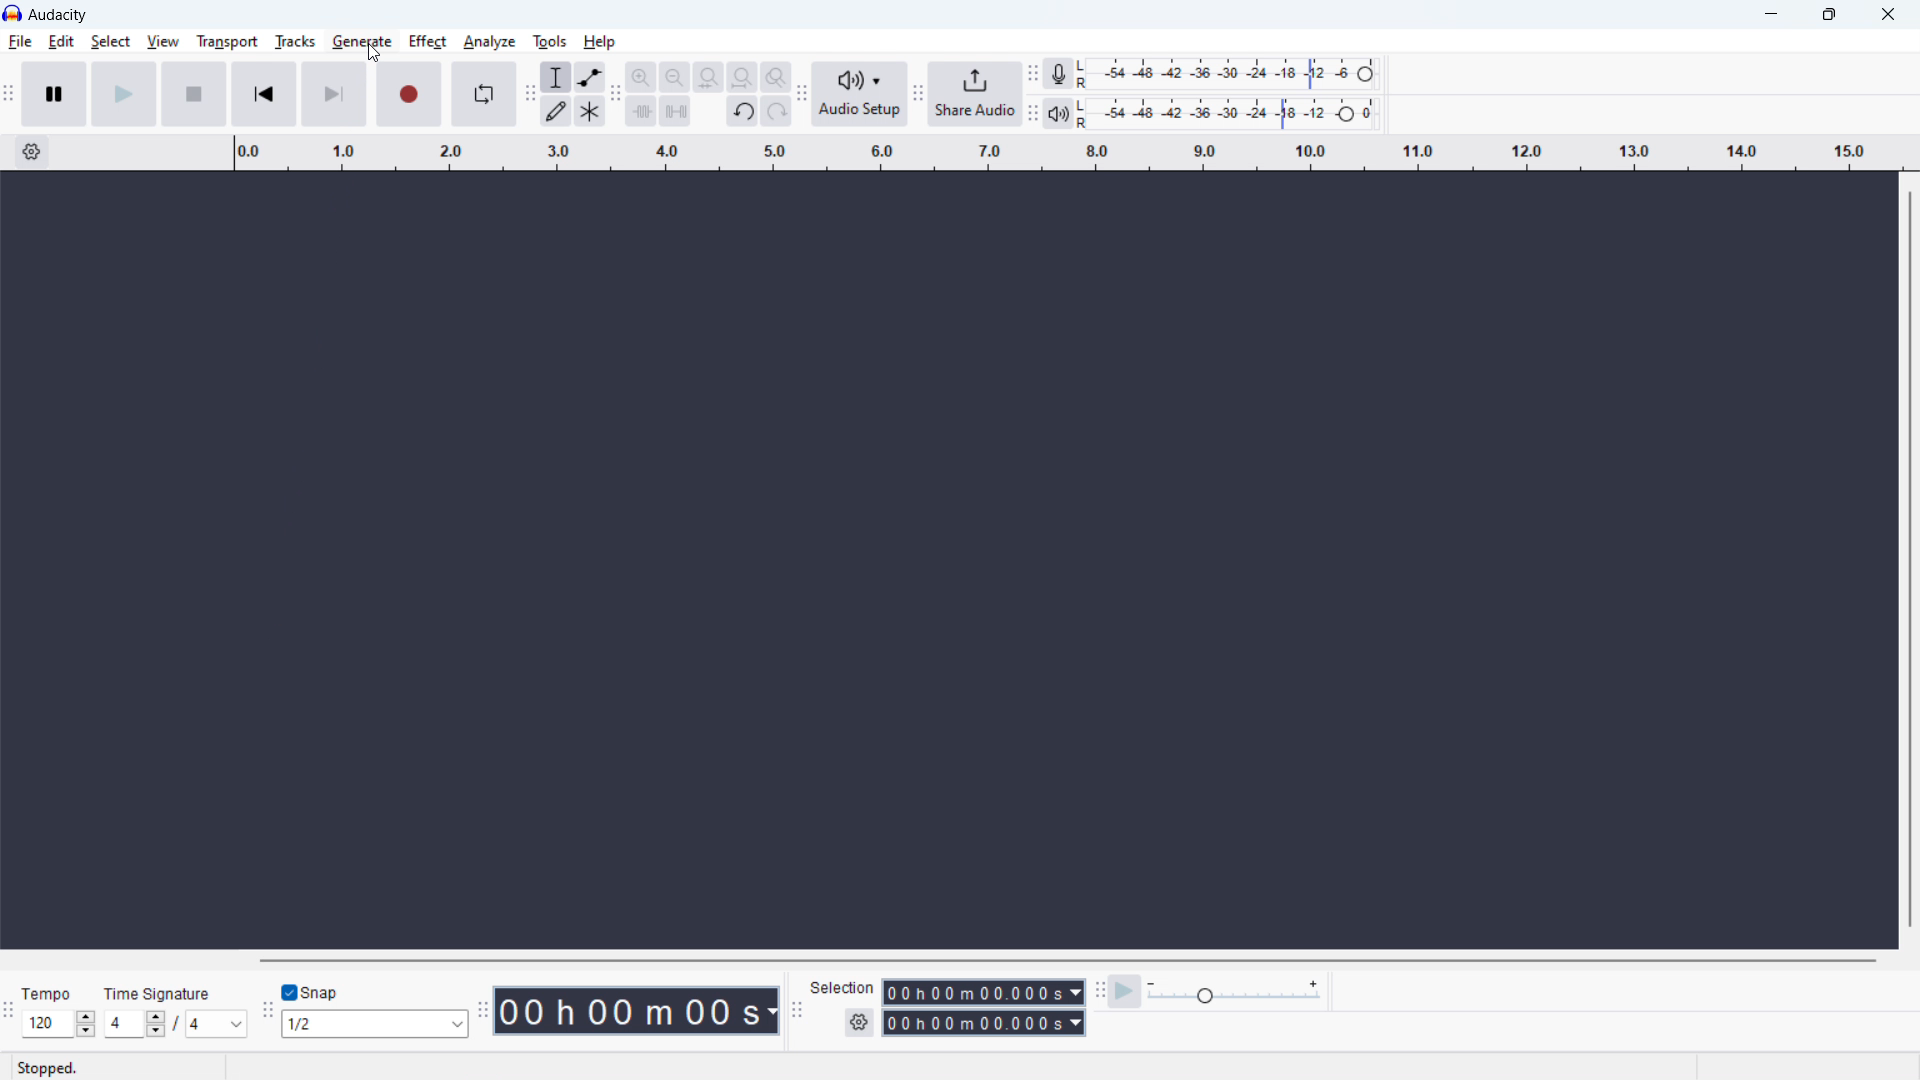  I want to click on select, so click(111, 42).